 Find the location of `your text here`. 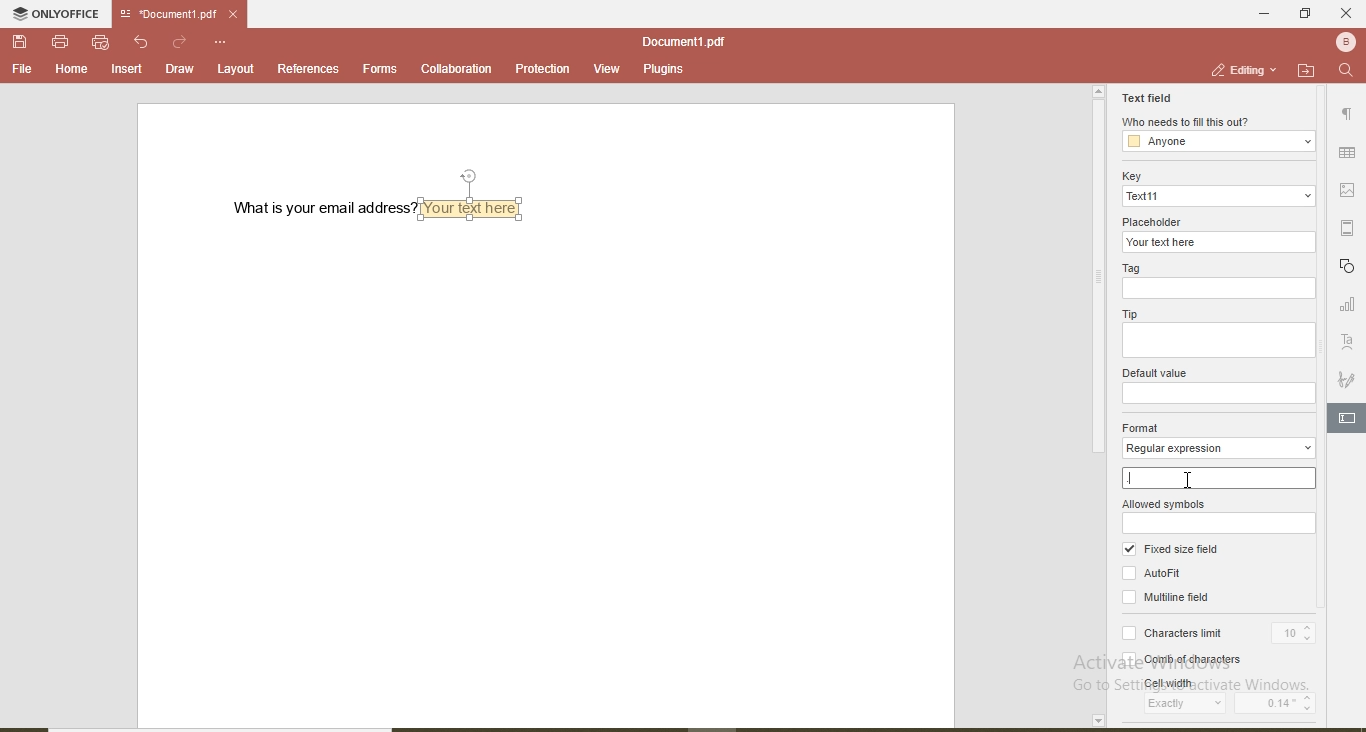

your text here is located at coordinates (1220, 242).